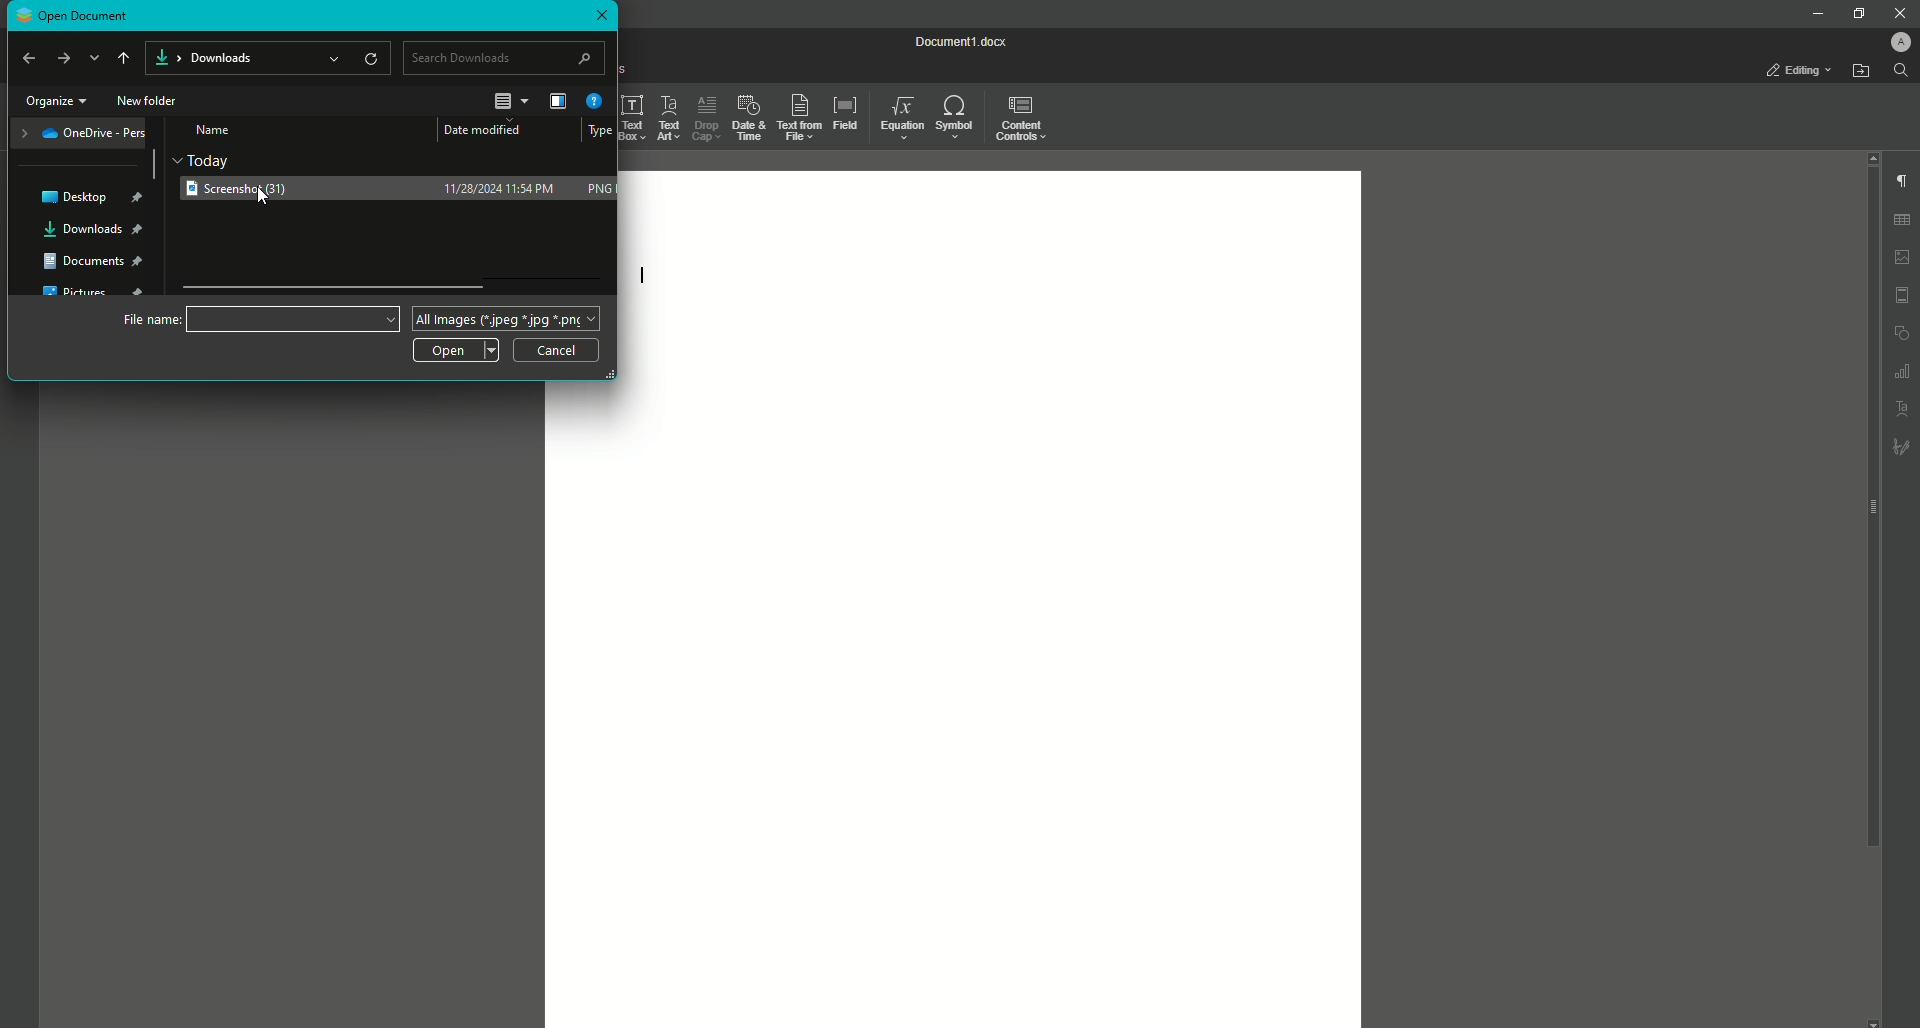 The image size is (1920, 1028). What do you see at coordinates (269, 59) in the screenshot?
I see `File Path` at bounding box center [269, 59].